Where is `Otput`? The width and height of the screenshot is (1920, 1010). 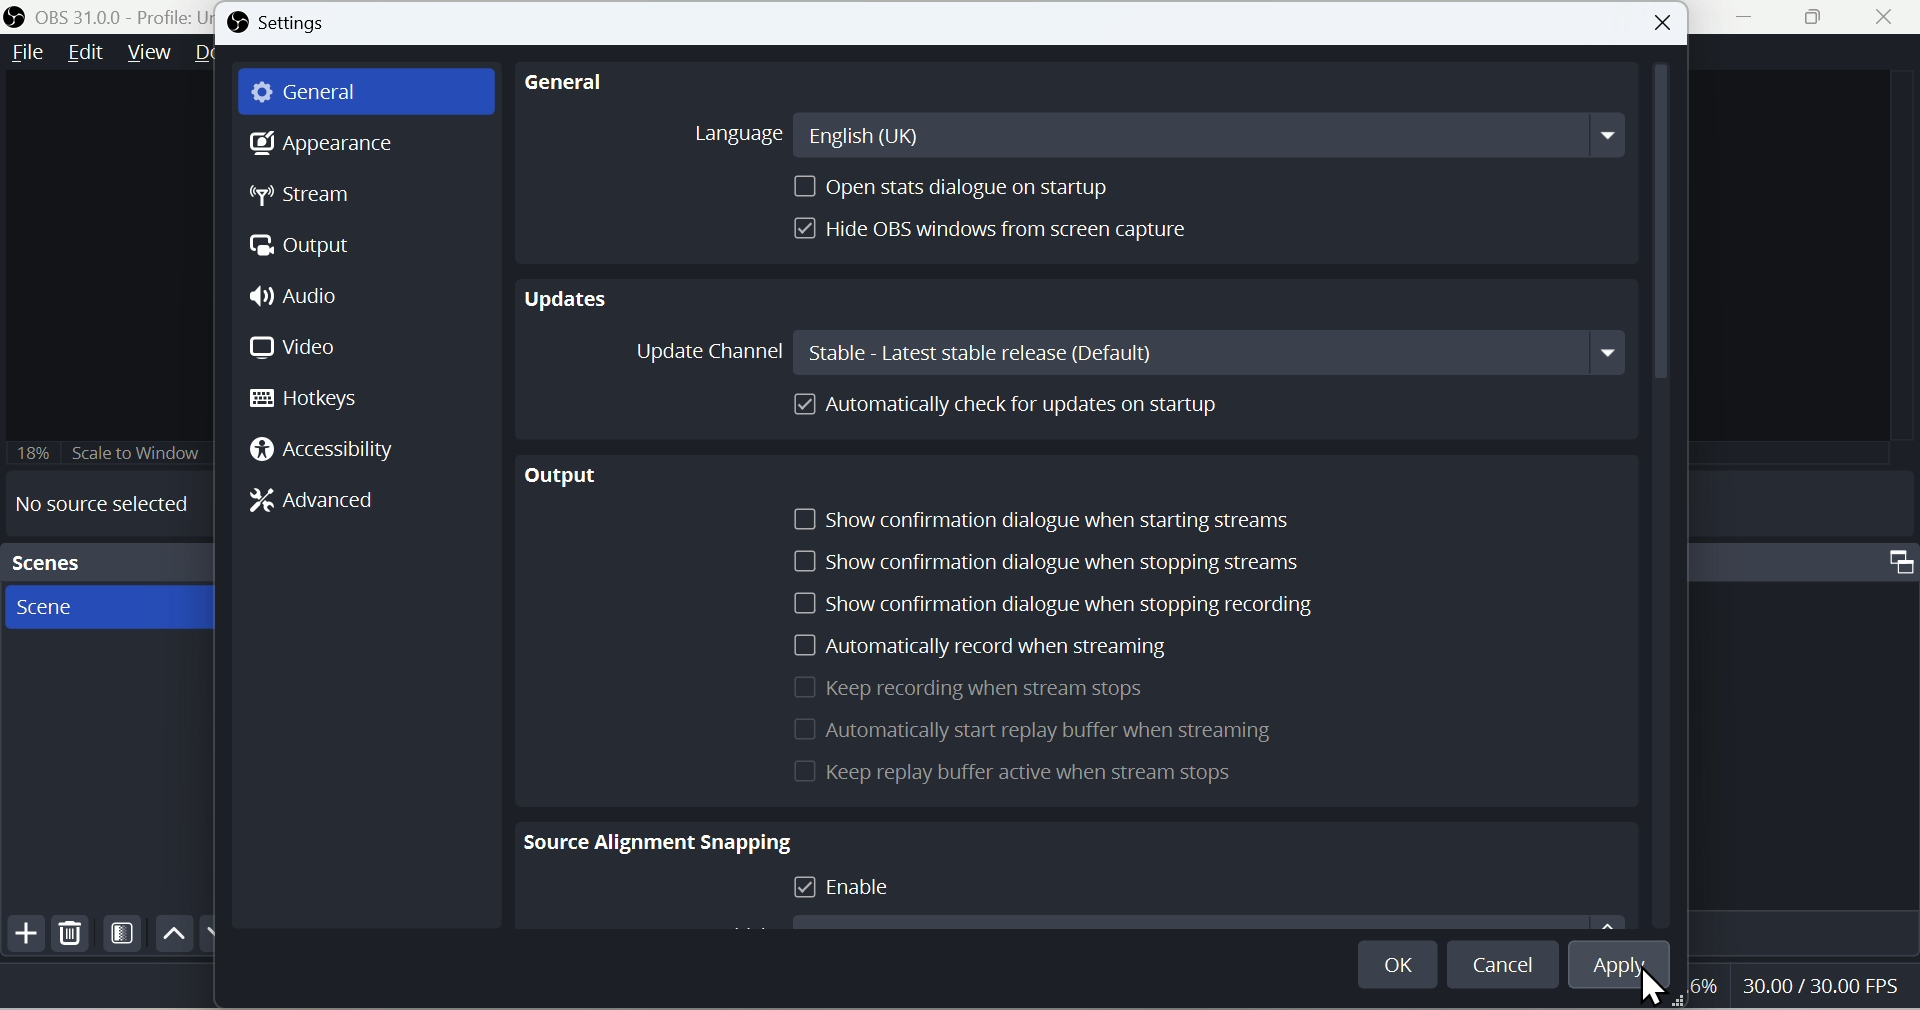 Otput is located at coordinates (306, 248).